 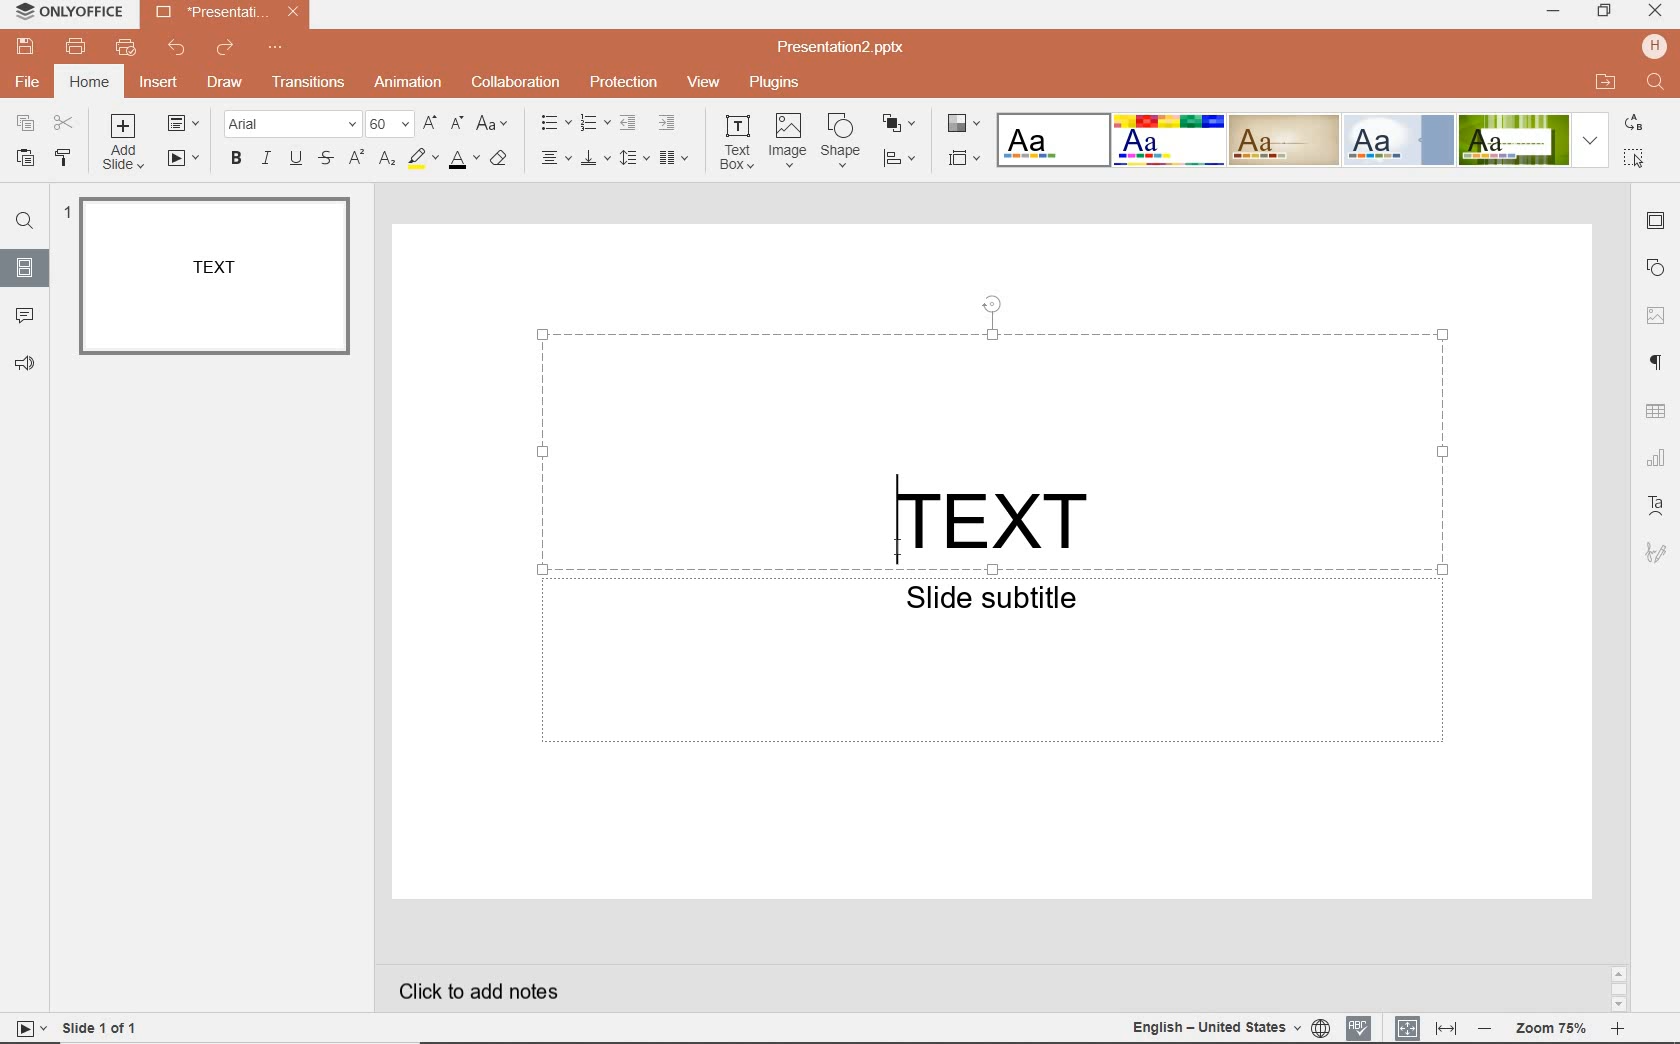 What do you see at coordinates (66, 11) in the screenshot?
I see `SYSTEM NAME` at bounding box center [66, 11].